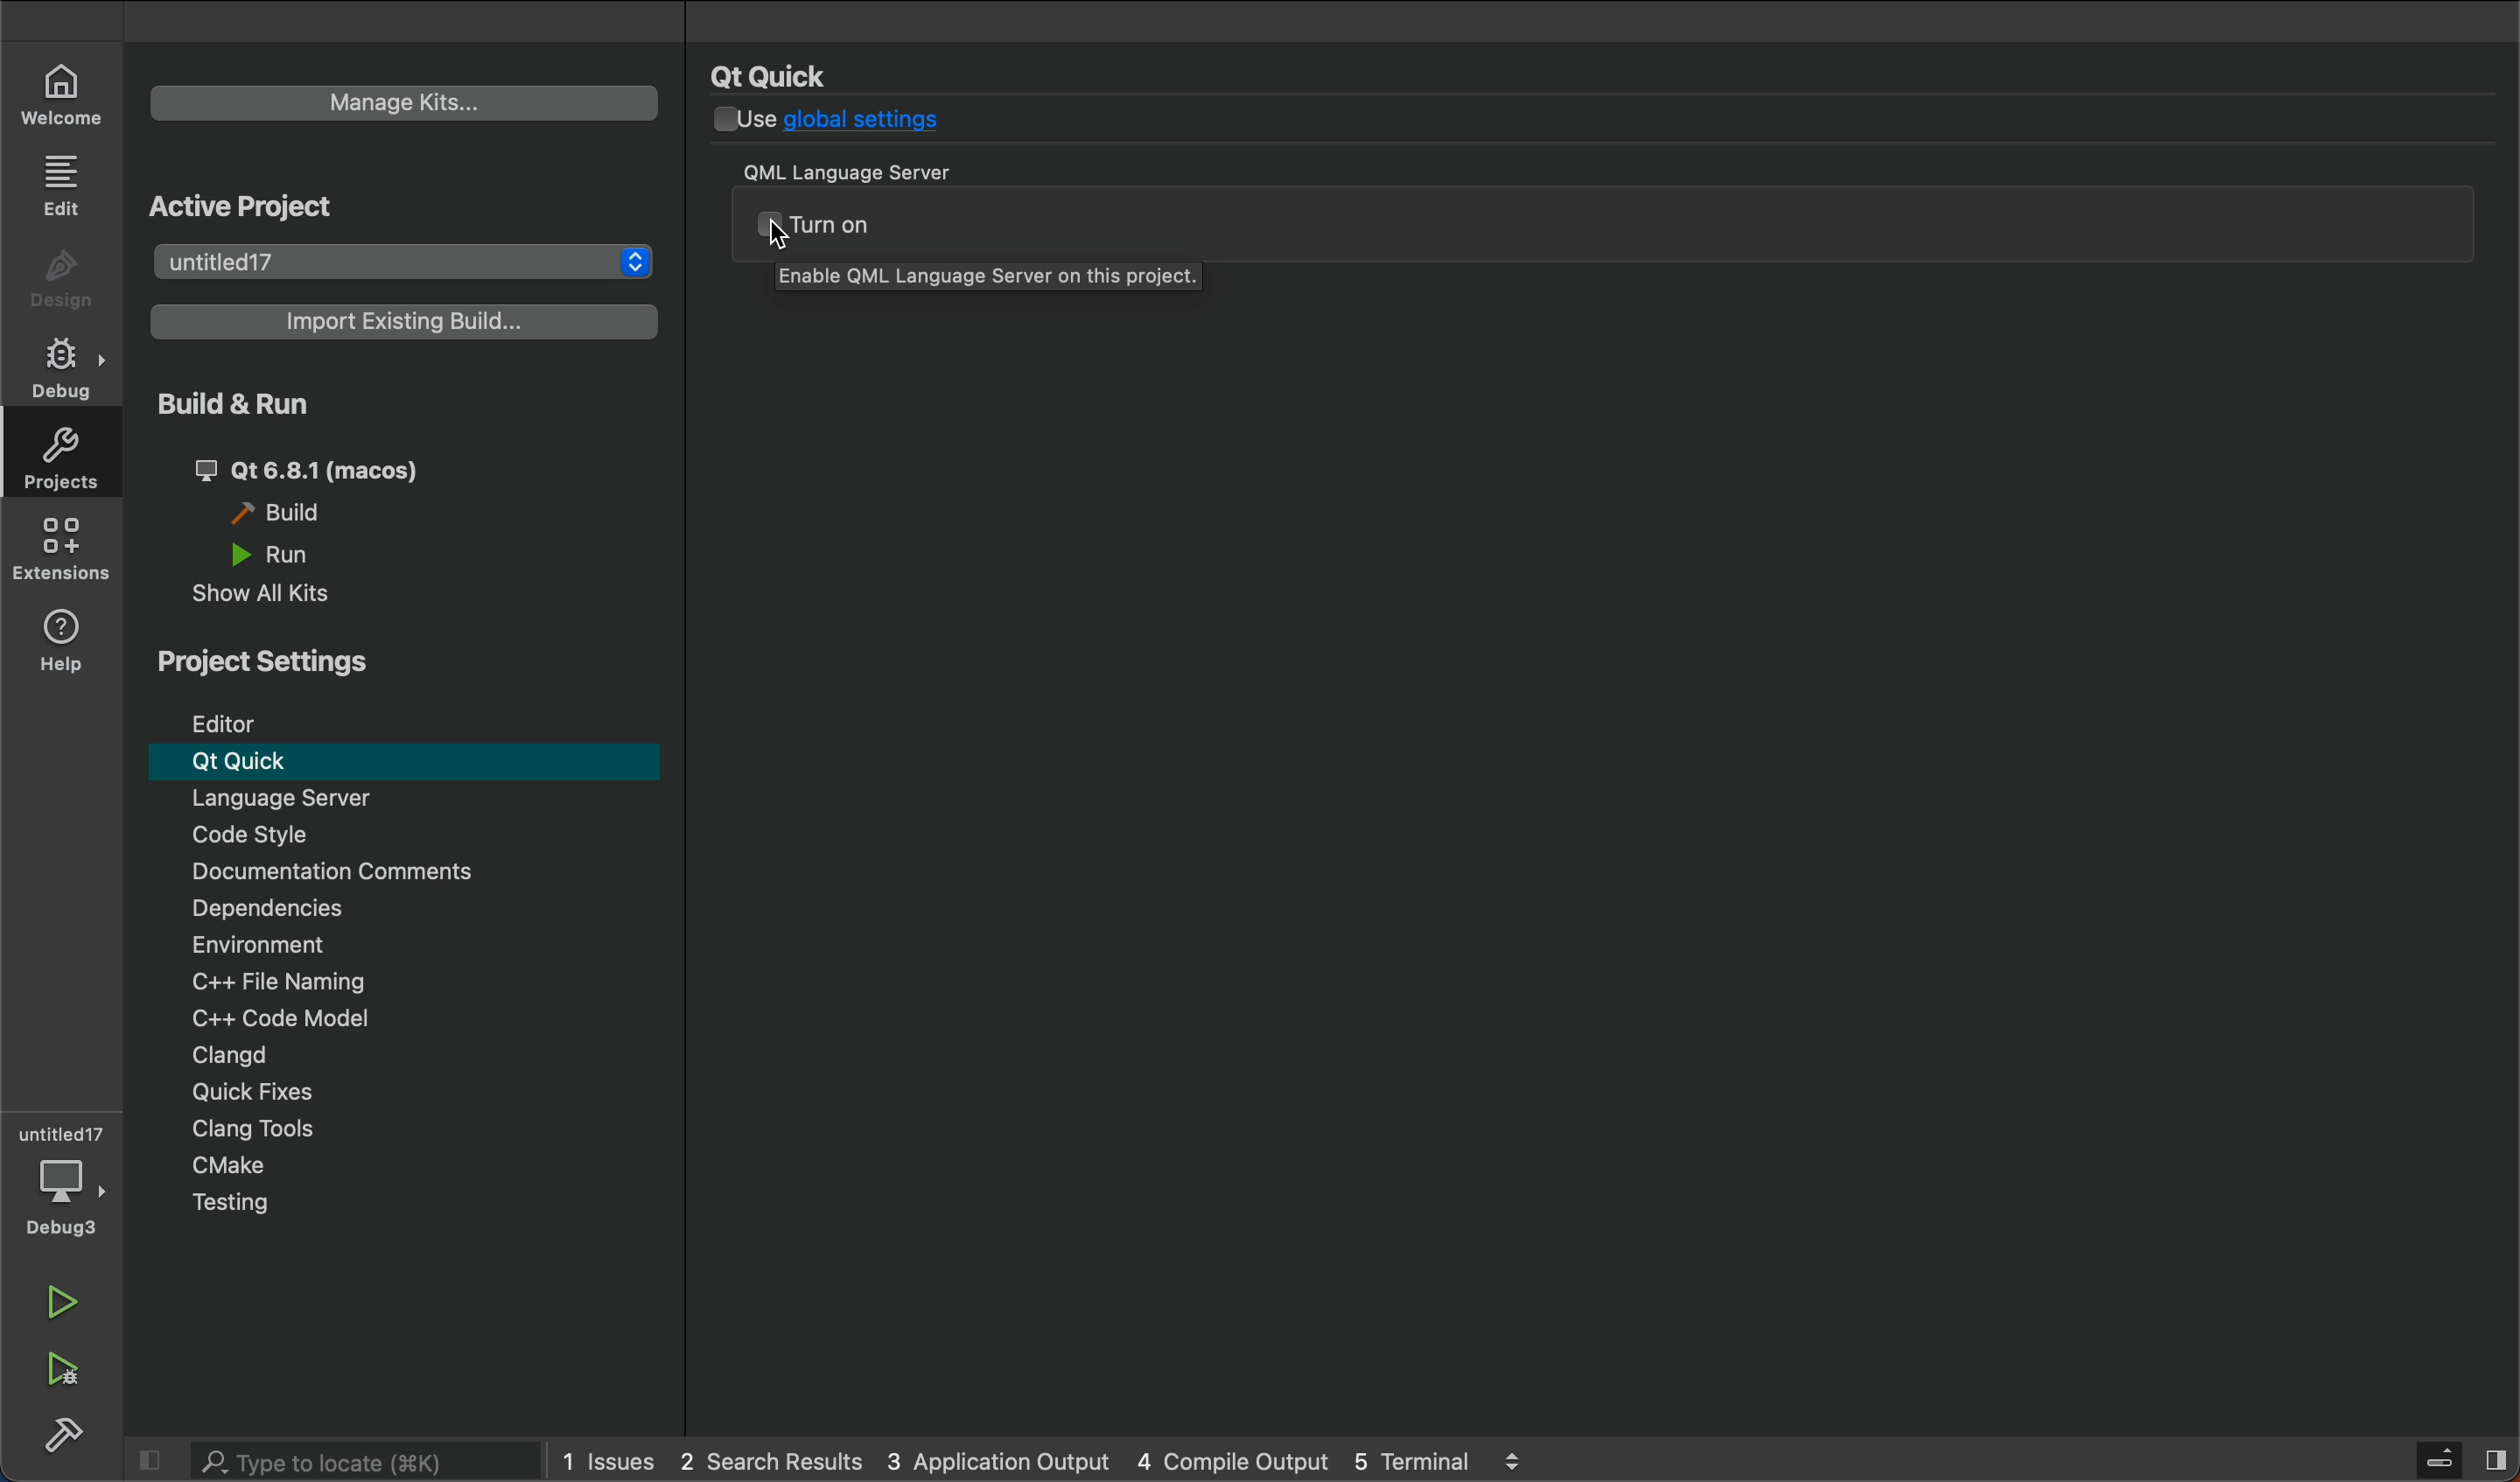  I want to click on quick fixes, so click(408, 1091).